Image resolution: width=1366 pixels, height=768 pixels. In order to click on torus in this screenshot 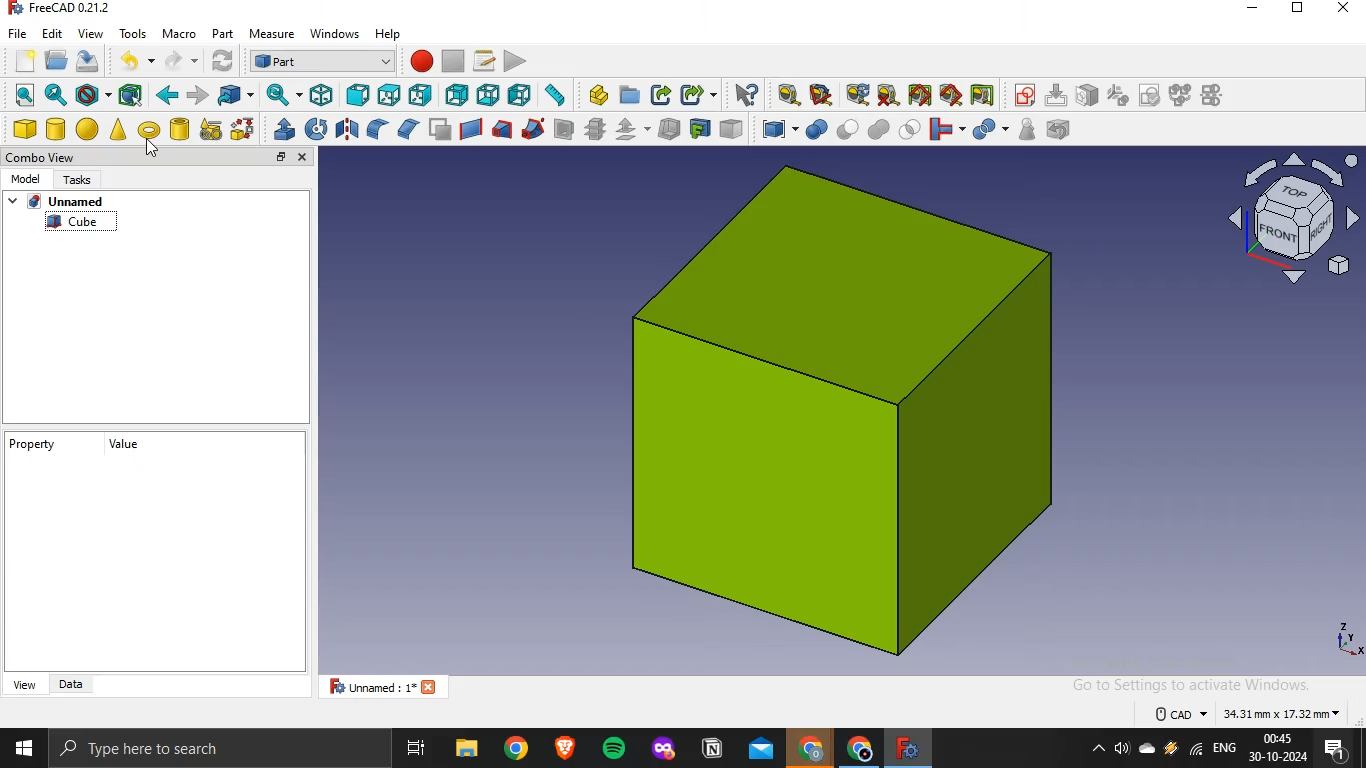, I will do `click(147, 129)`.